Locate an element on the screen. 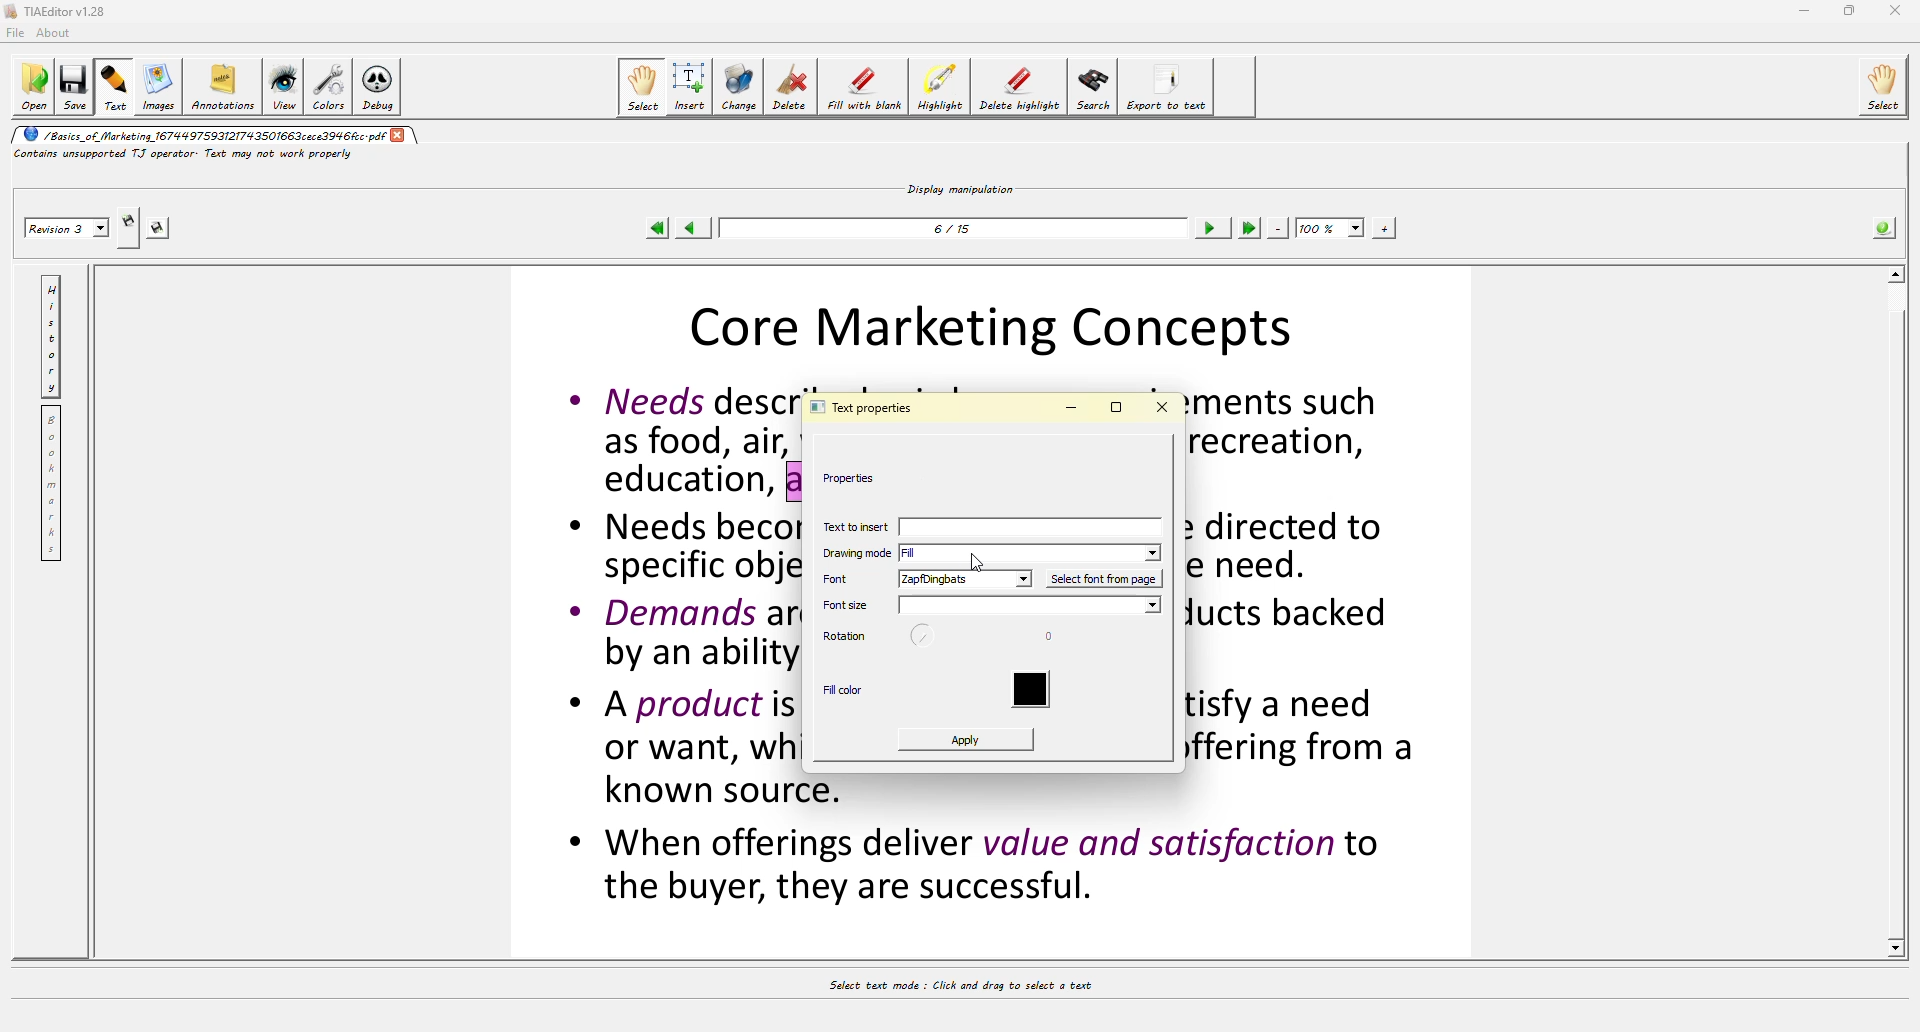  history is located at coordinates (53, 338).